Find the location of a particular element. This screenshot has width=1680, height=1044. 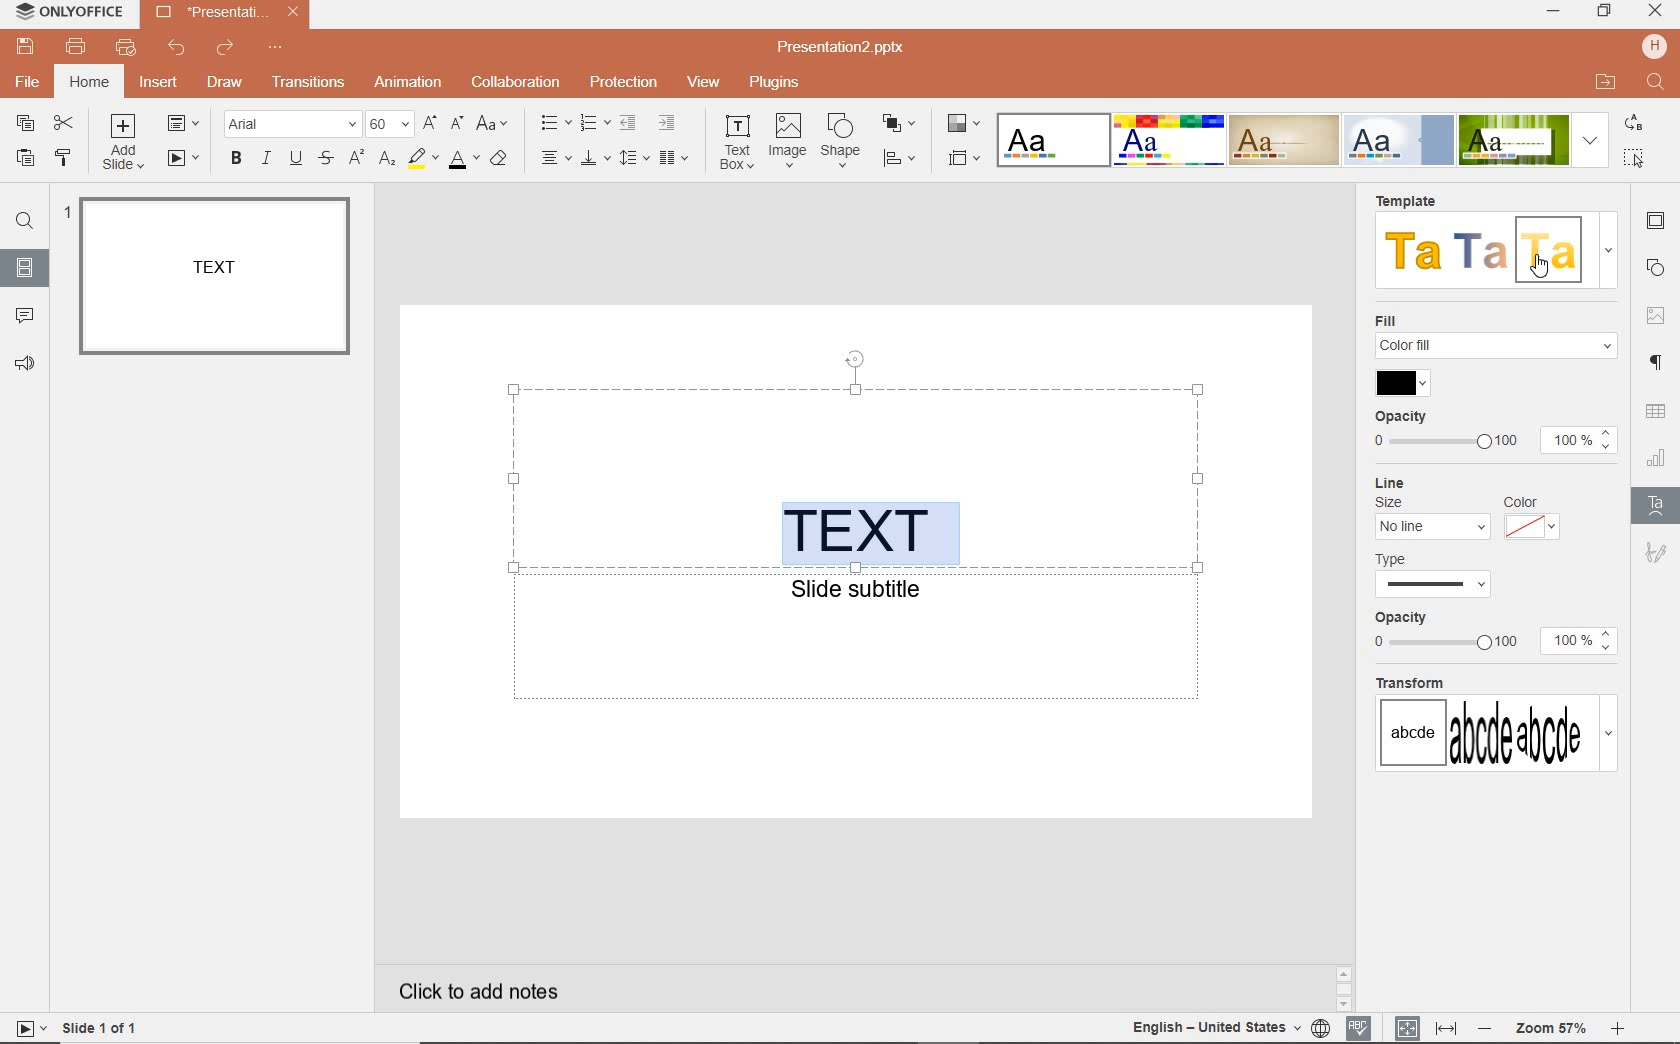

template is located at coordinates (1483, 249).